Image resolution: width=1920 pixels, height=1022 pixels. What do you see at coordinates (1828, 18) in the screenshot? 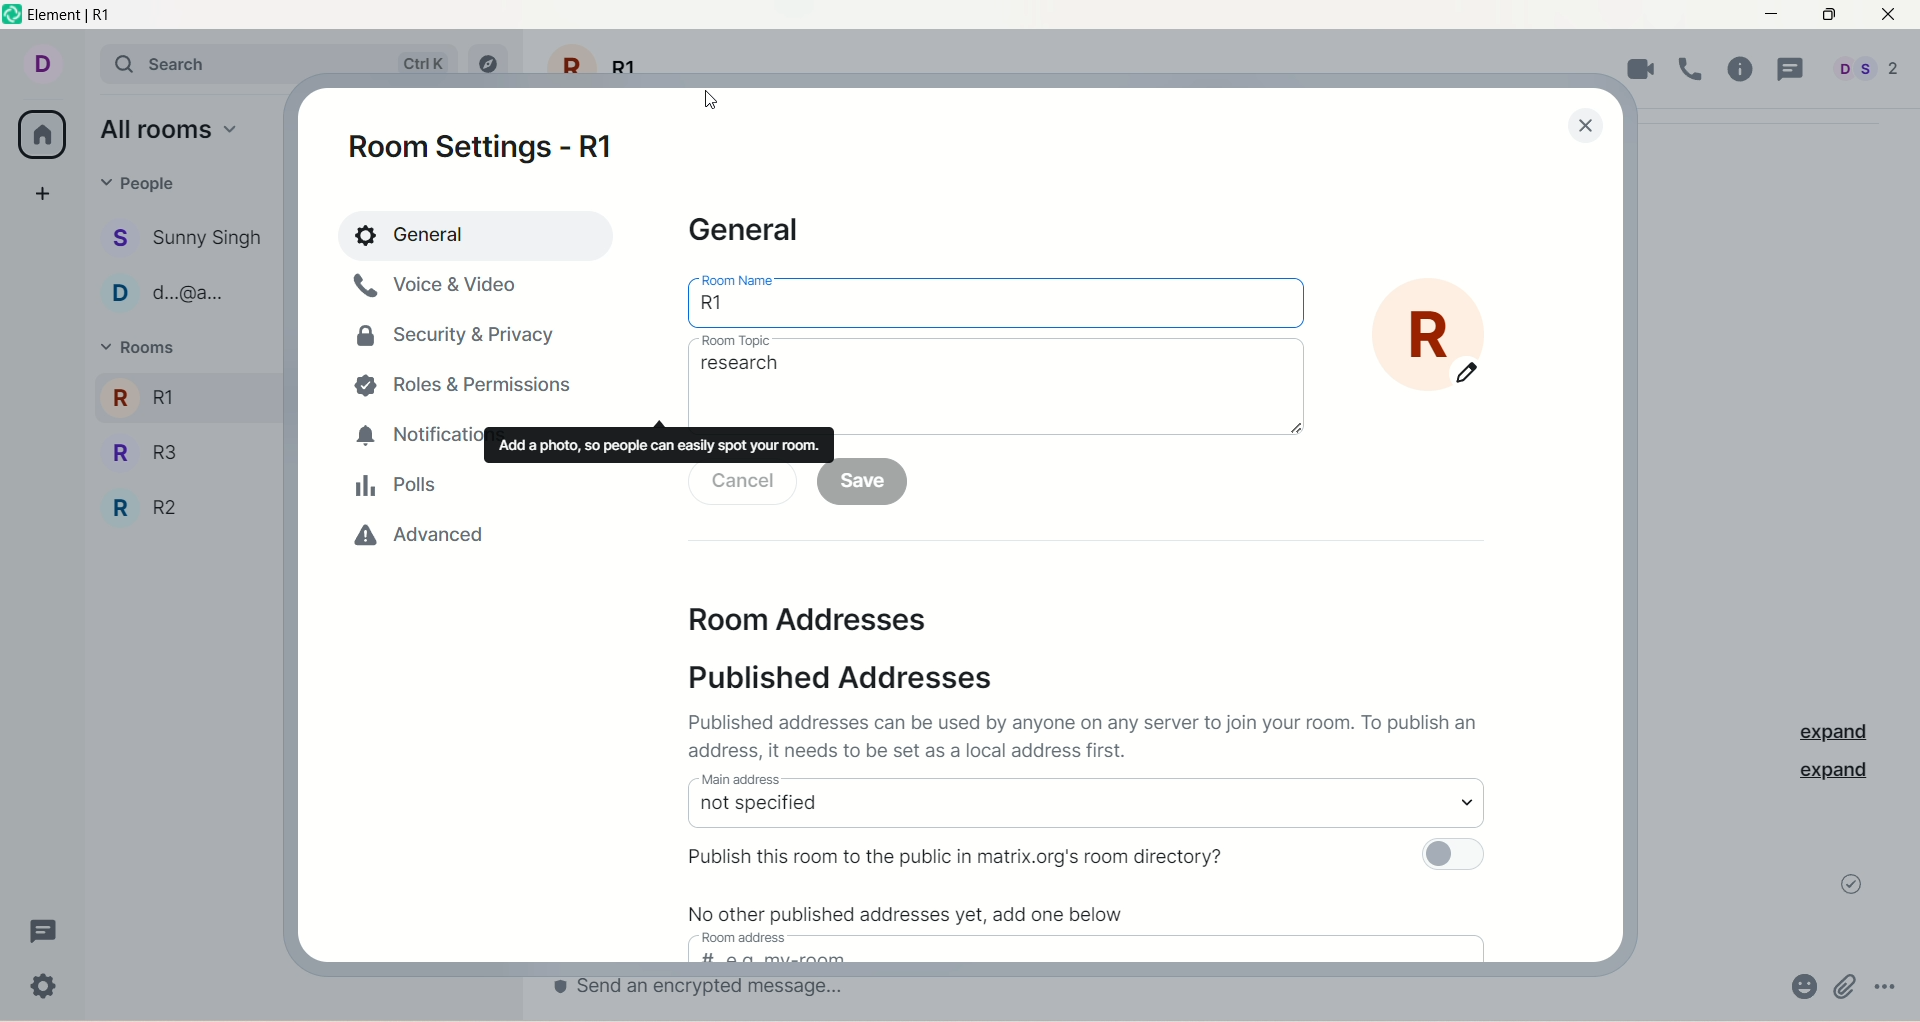
I see `maximize` at bounding box center [1828, 18].